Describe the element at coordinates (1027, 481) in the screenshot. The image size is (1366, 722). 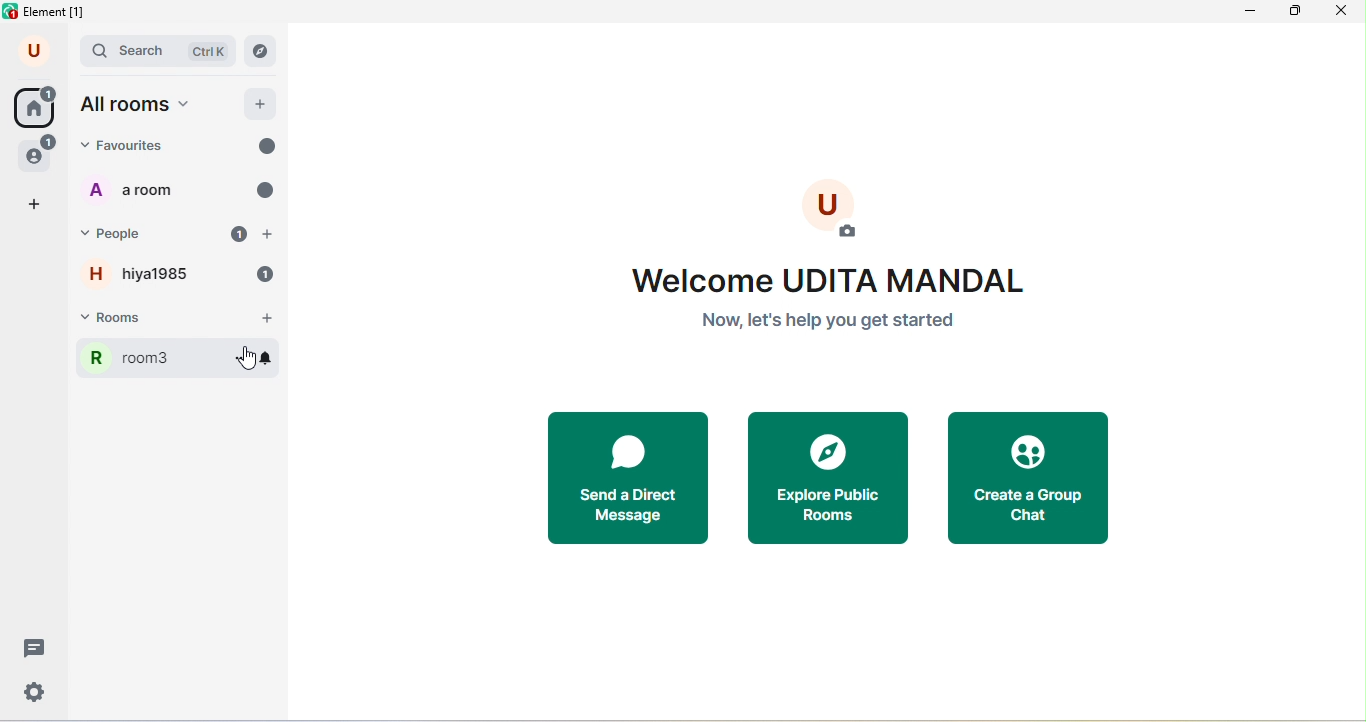
I see `create a group chat` at that location.